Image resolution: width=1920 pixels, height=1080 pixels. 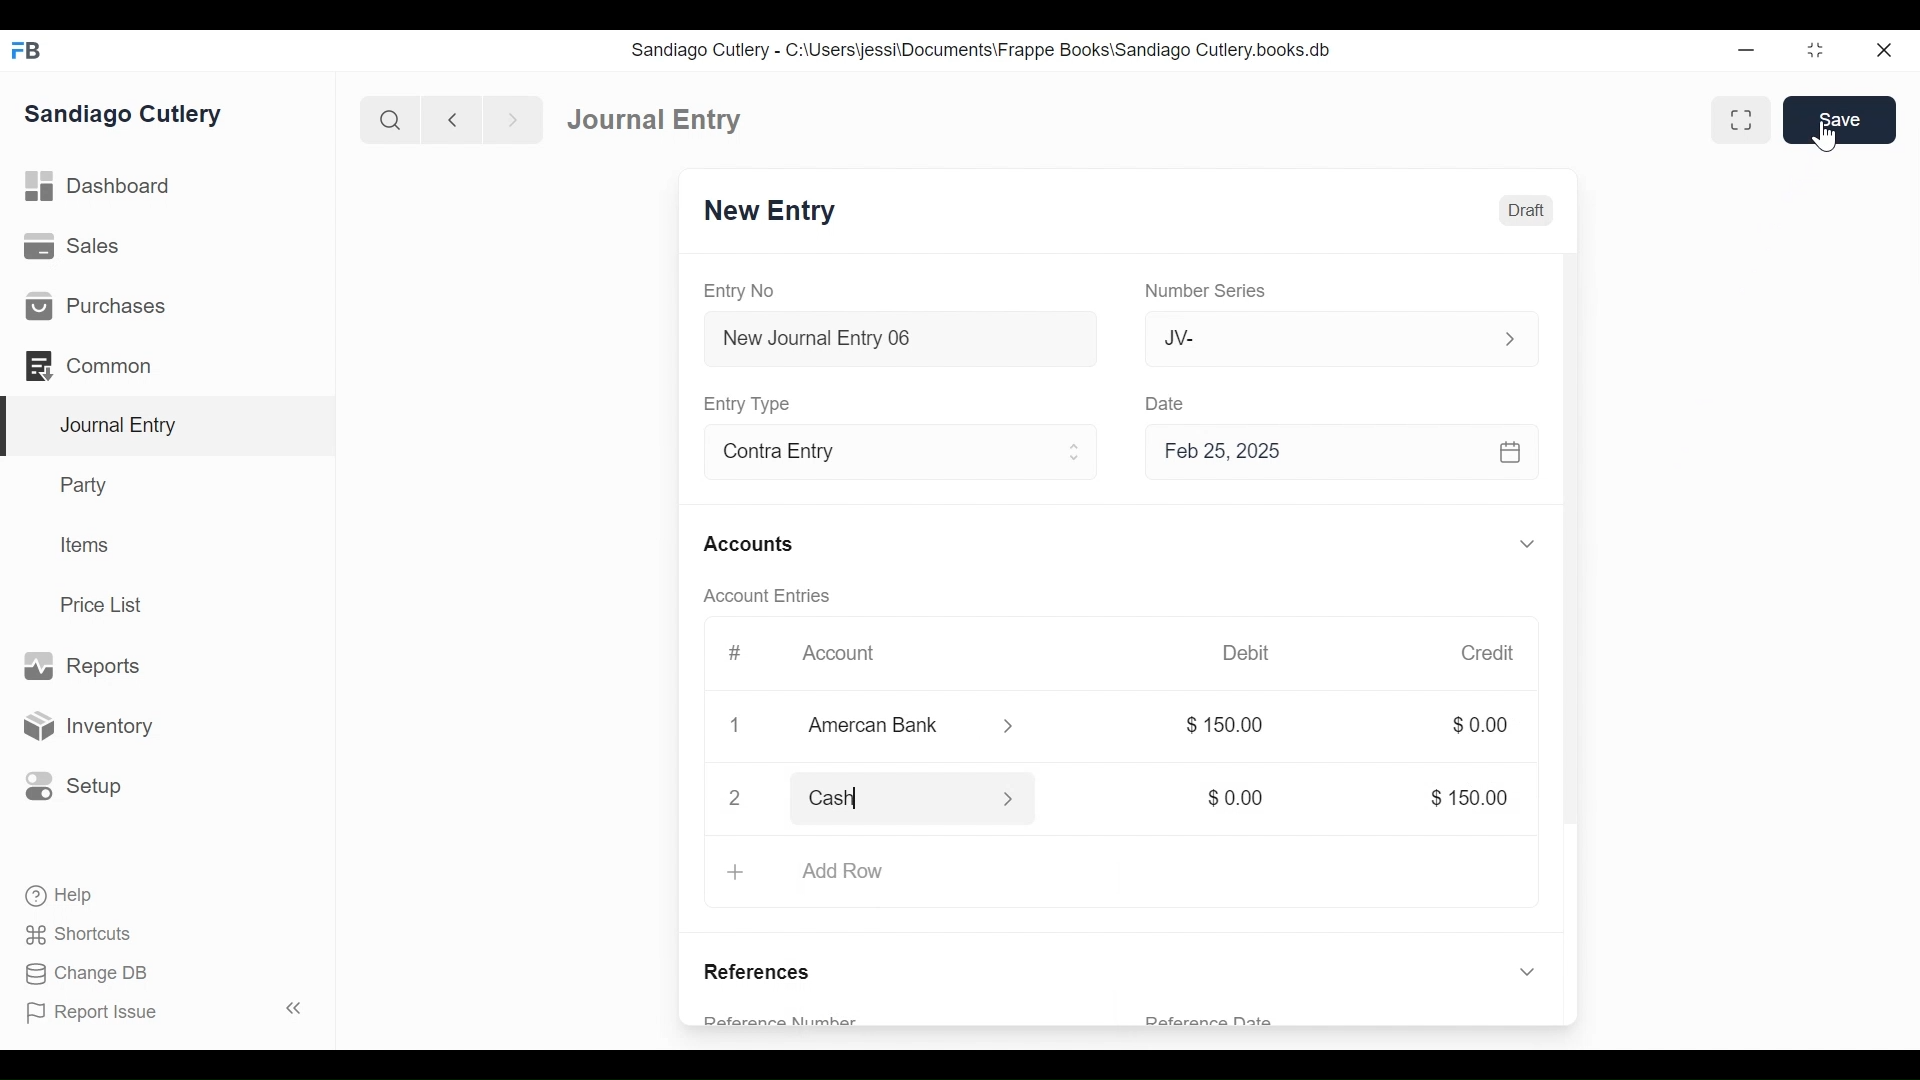 I want to click on Common, so click(x=99, y=366).